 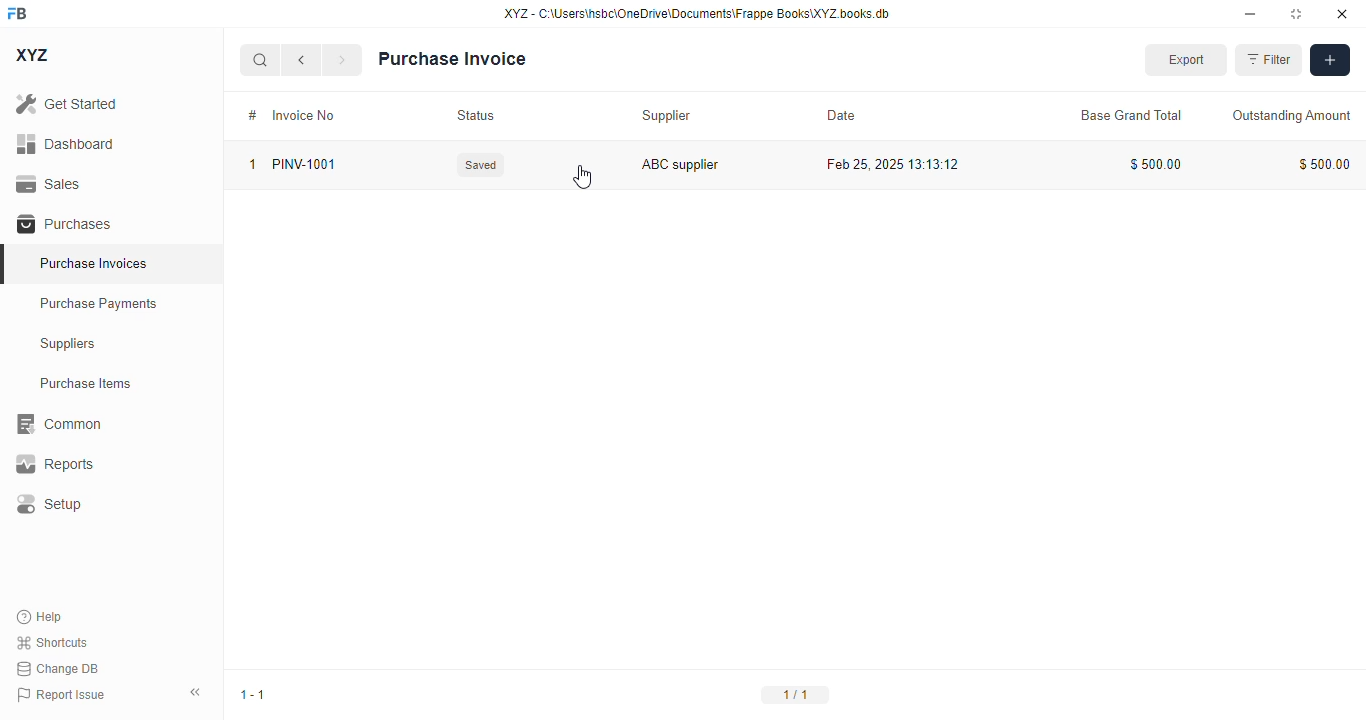 I want to click on toggle maximize, so click(x=1295, y=13).